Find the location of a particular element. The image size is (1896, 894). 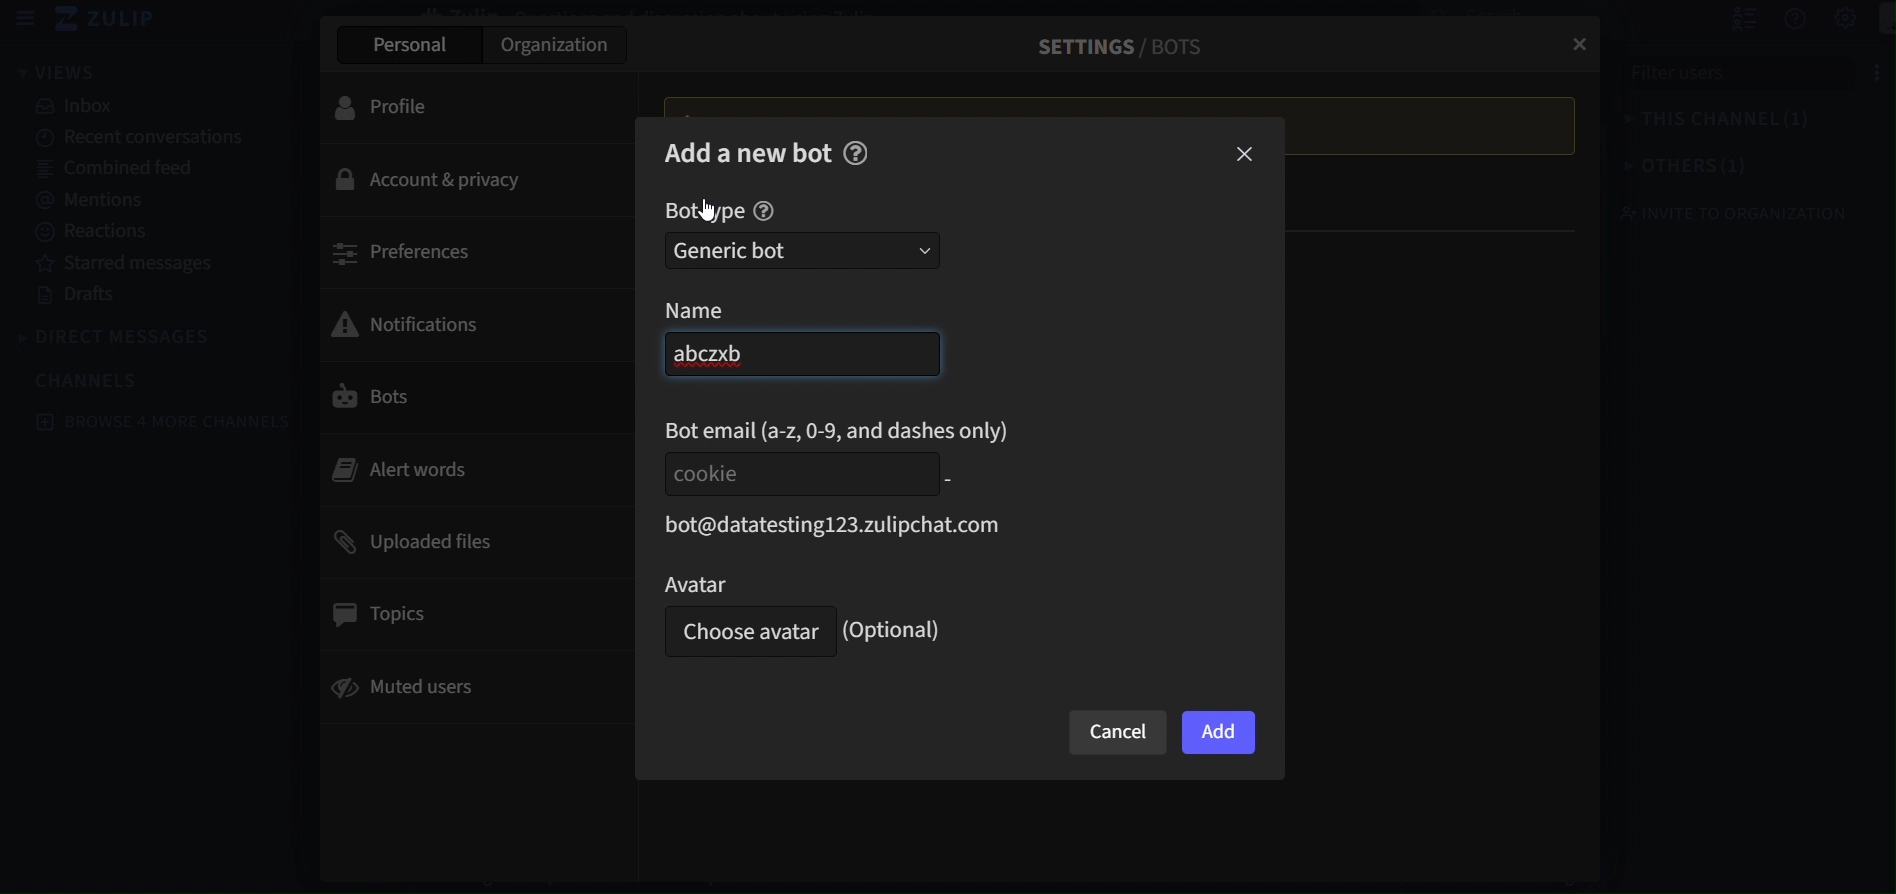

settings/ Bots is located at coordinates (1110, 46).